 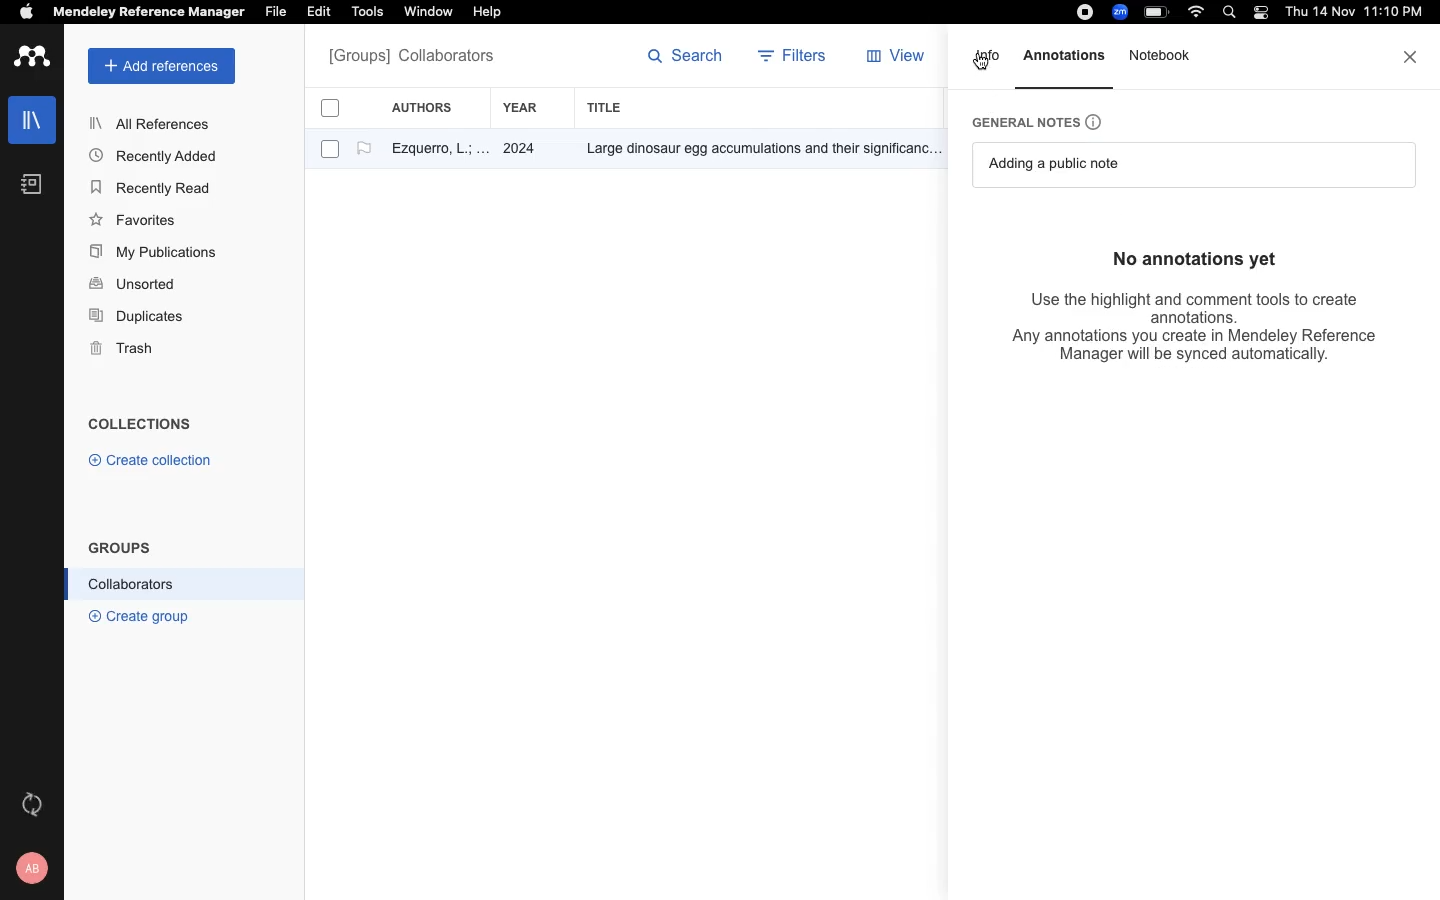 What do you see at coordinates (608, 107) in the screenshot?
I see `title` at bounding box center [608, 107].